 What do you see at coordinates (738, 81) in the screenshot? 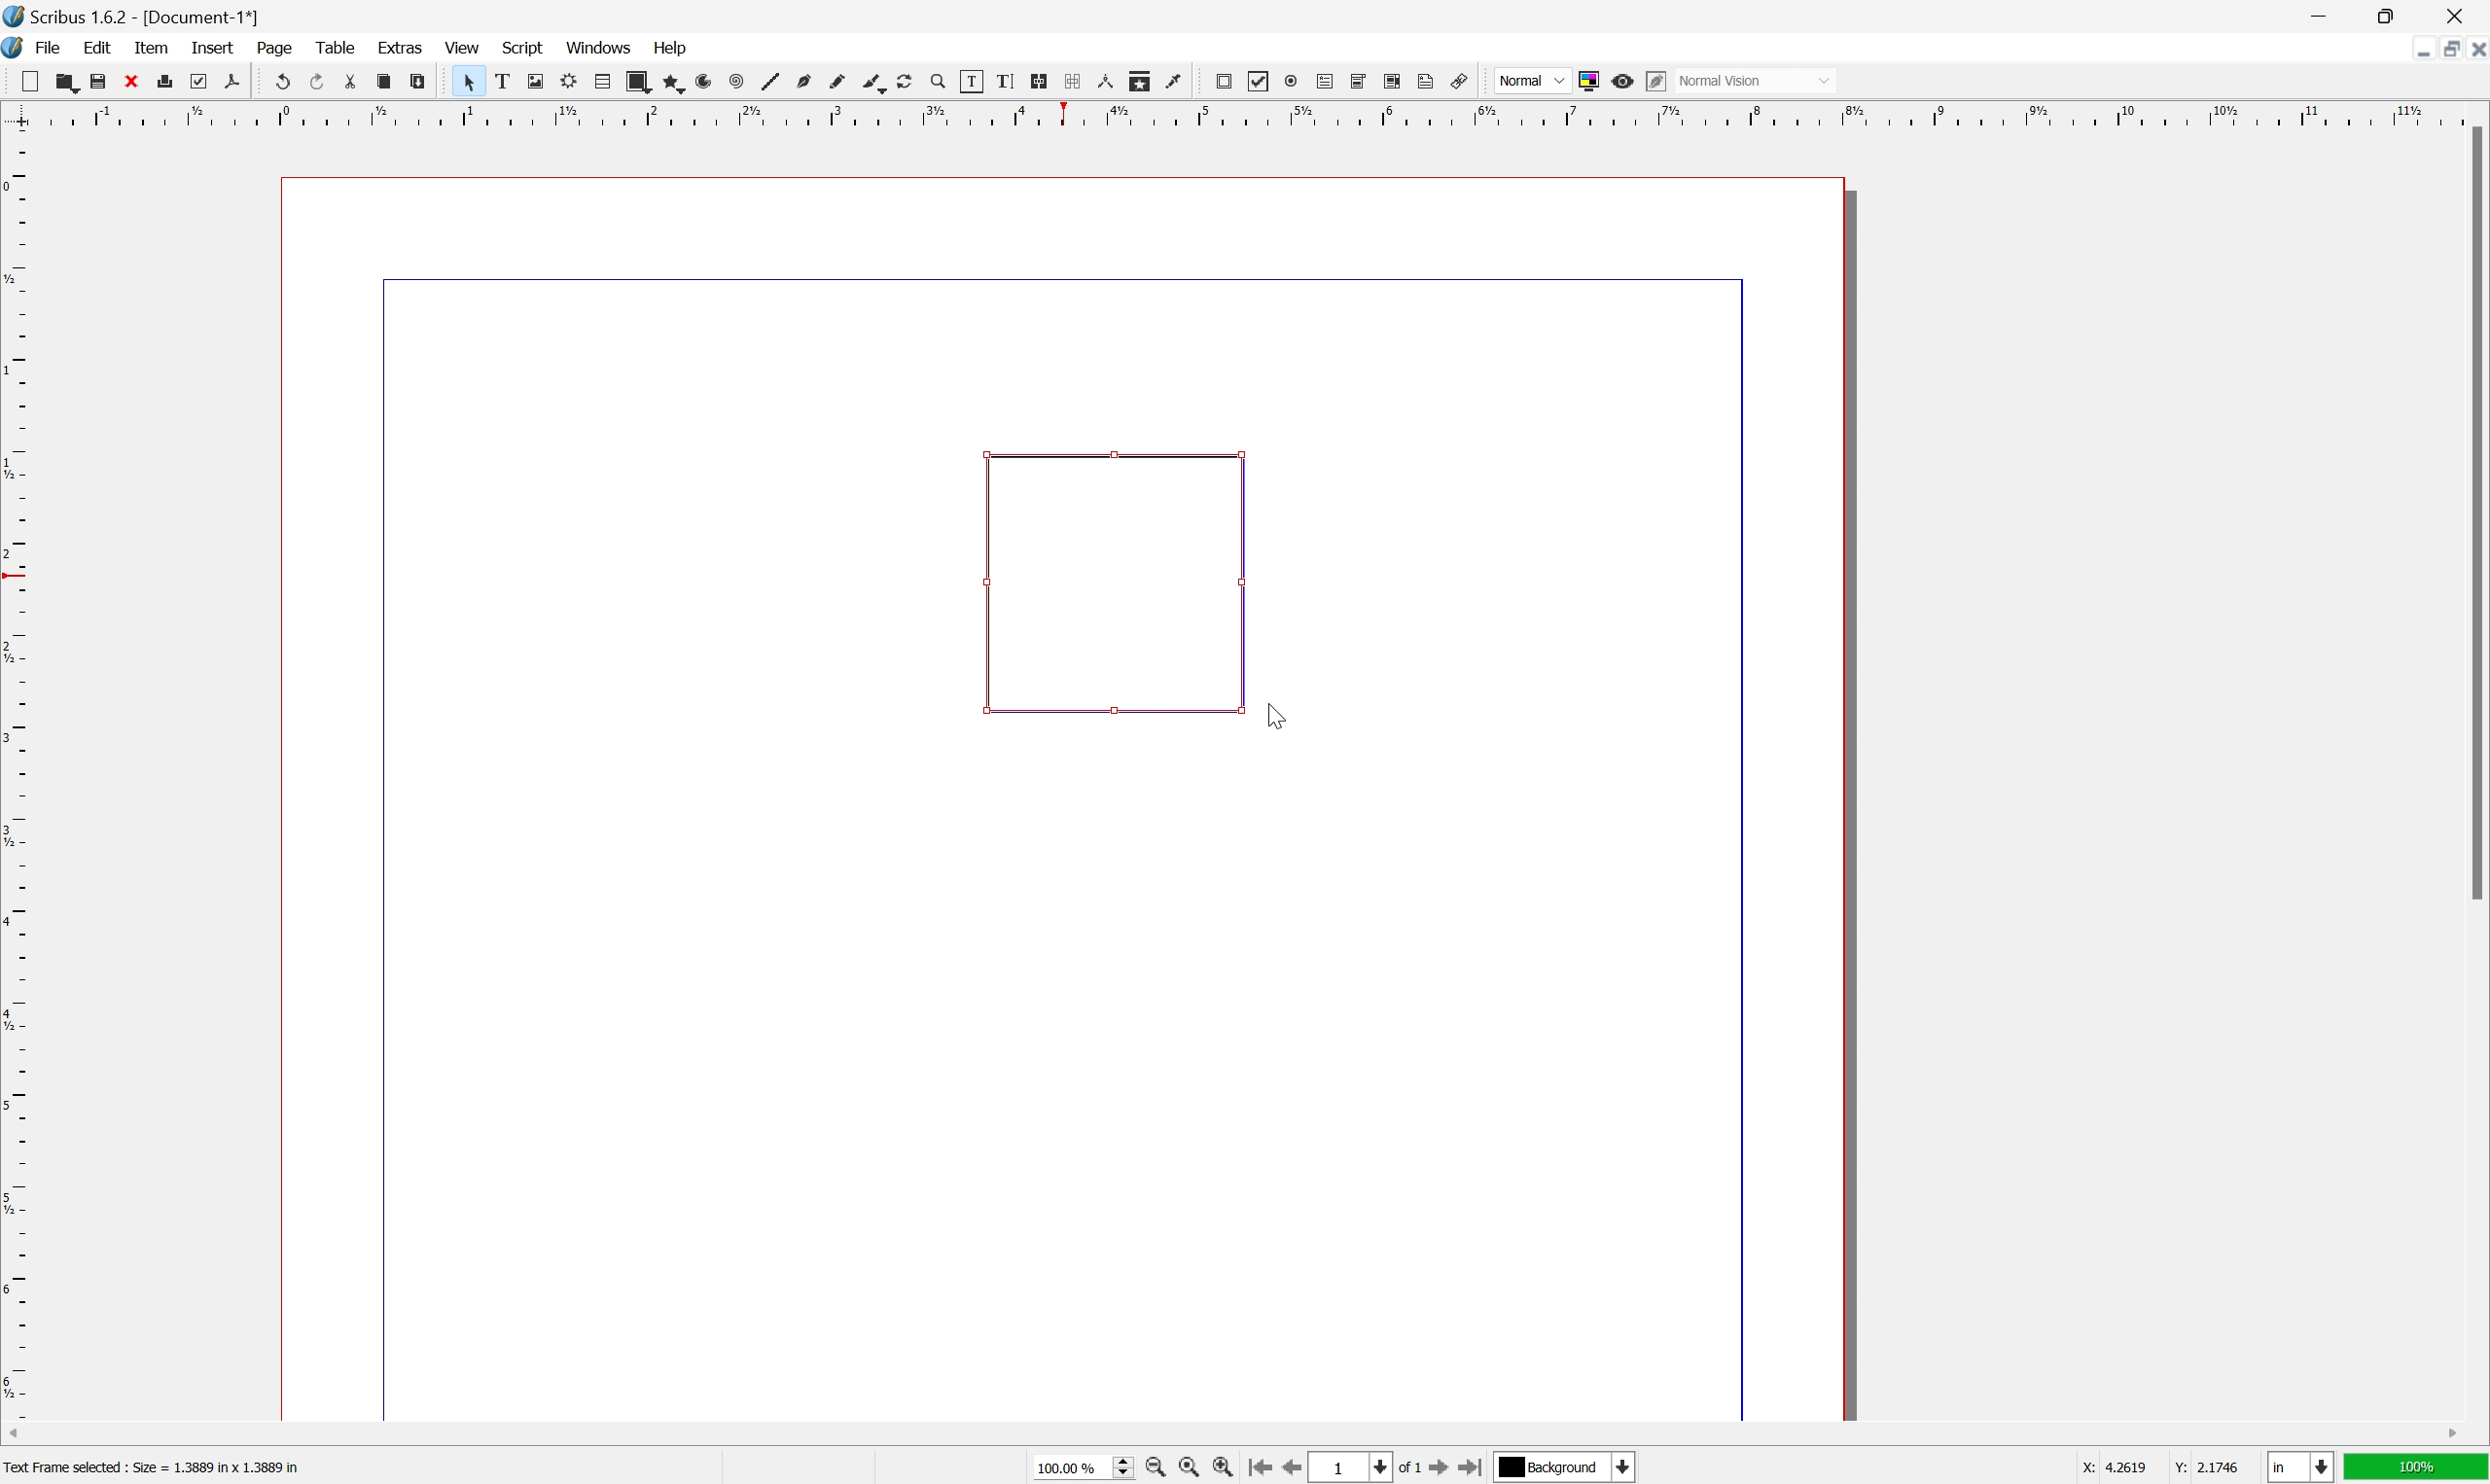
I see `spiral` at bounding box center [738, 81].